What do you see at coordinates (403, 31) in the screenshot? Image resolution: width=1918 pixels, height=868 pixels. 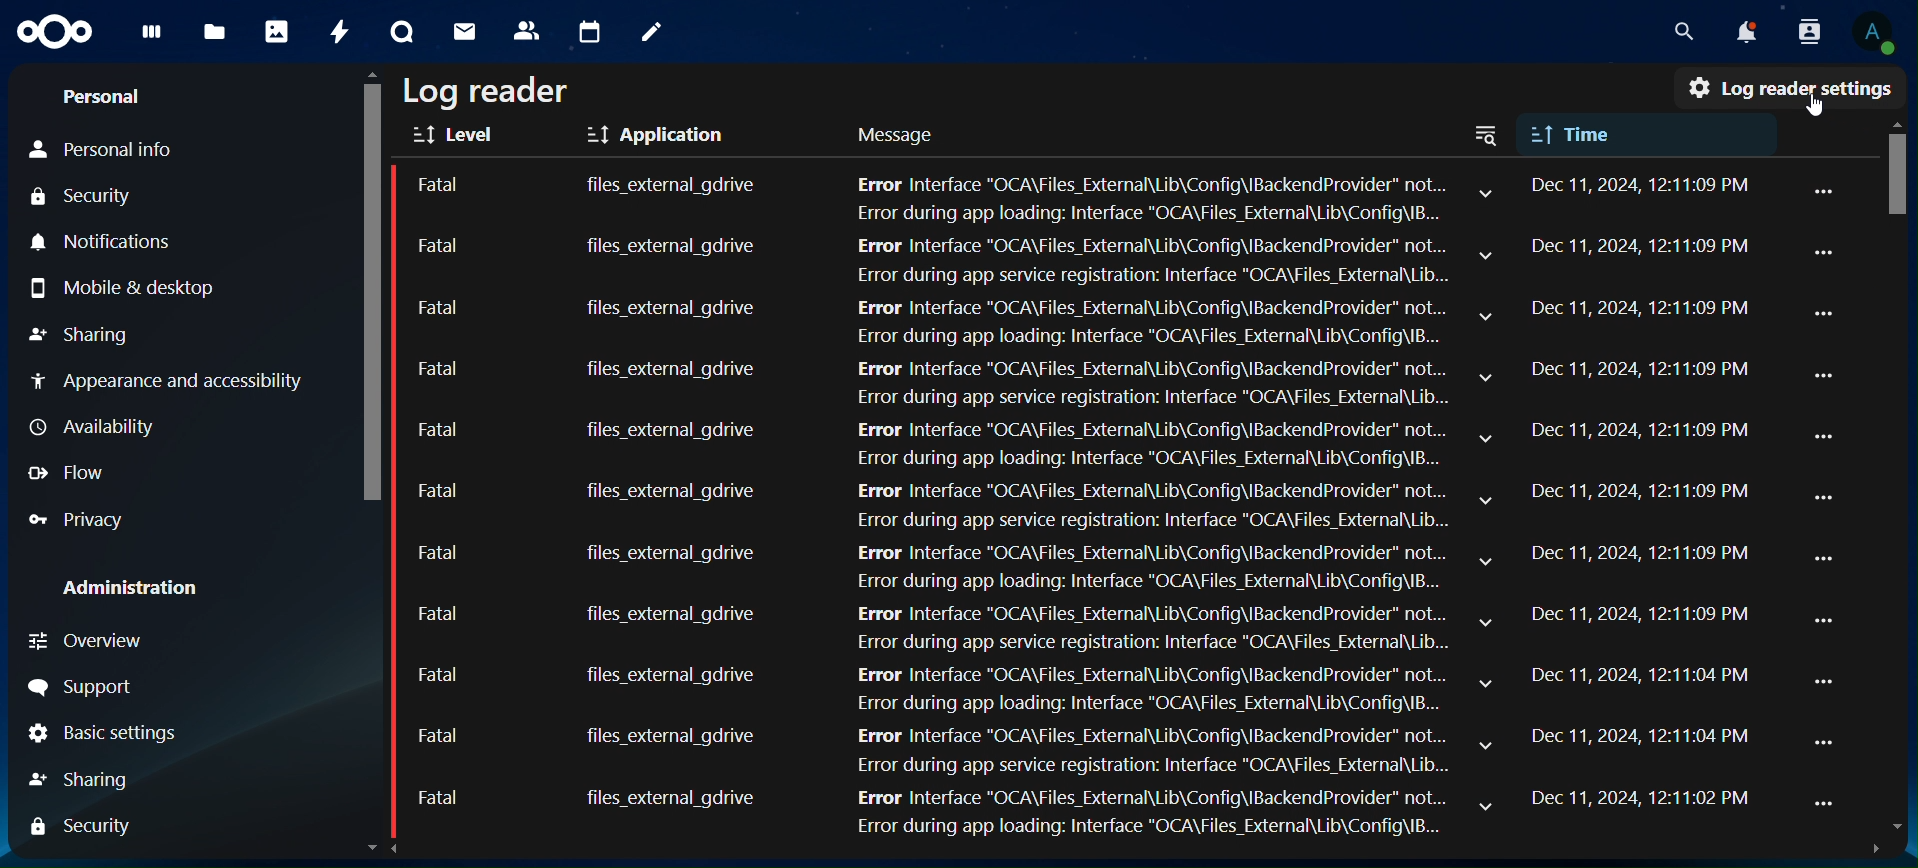 I see `talk` at bounding box center [403, 31].